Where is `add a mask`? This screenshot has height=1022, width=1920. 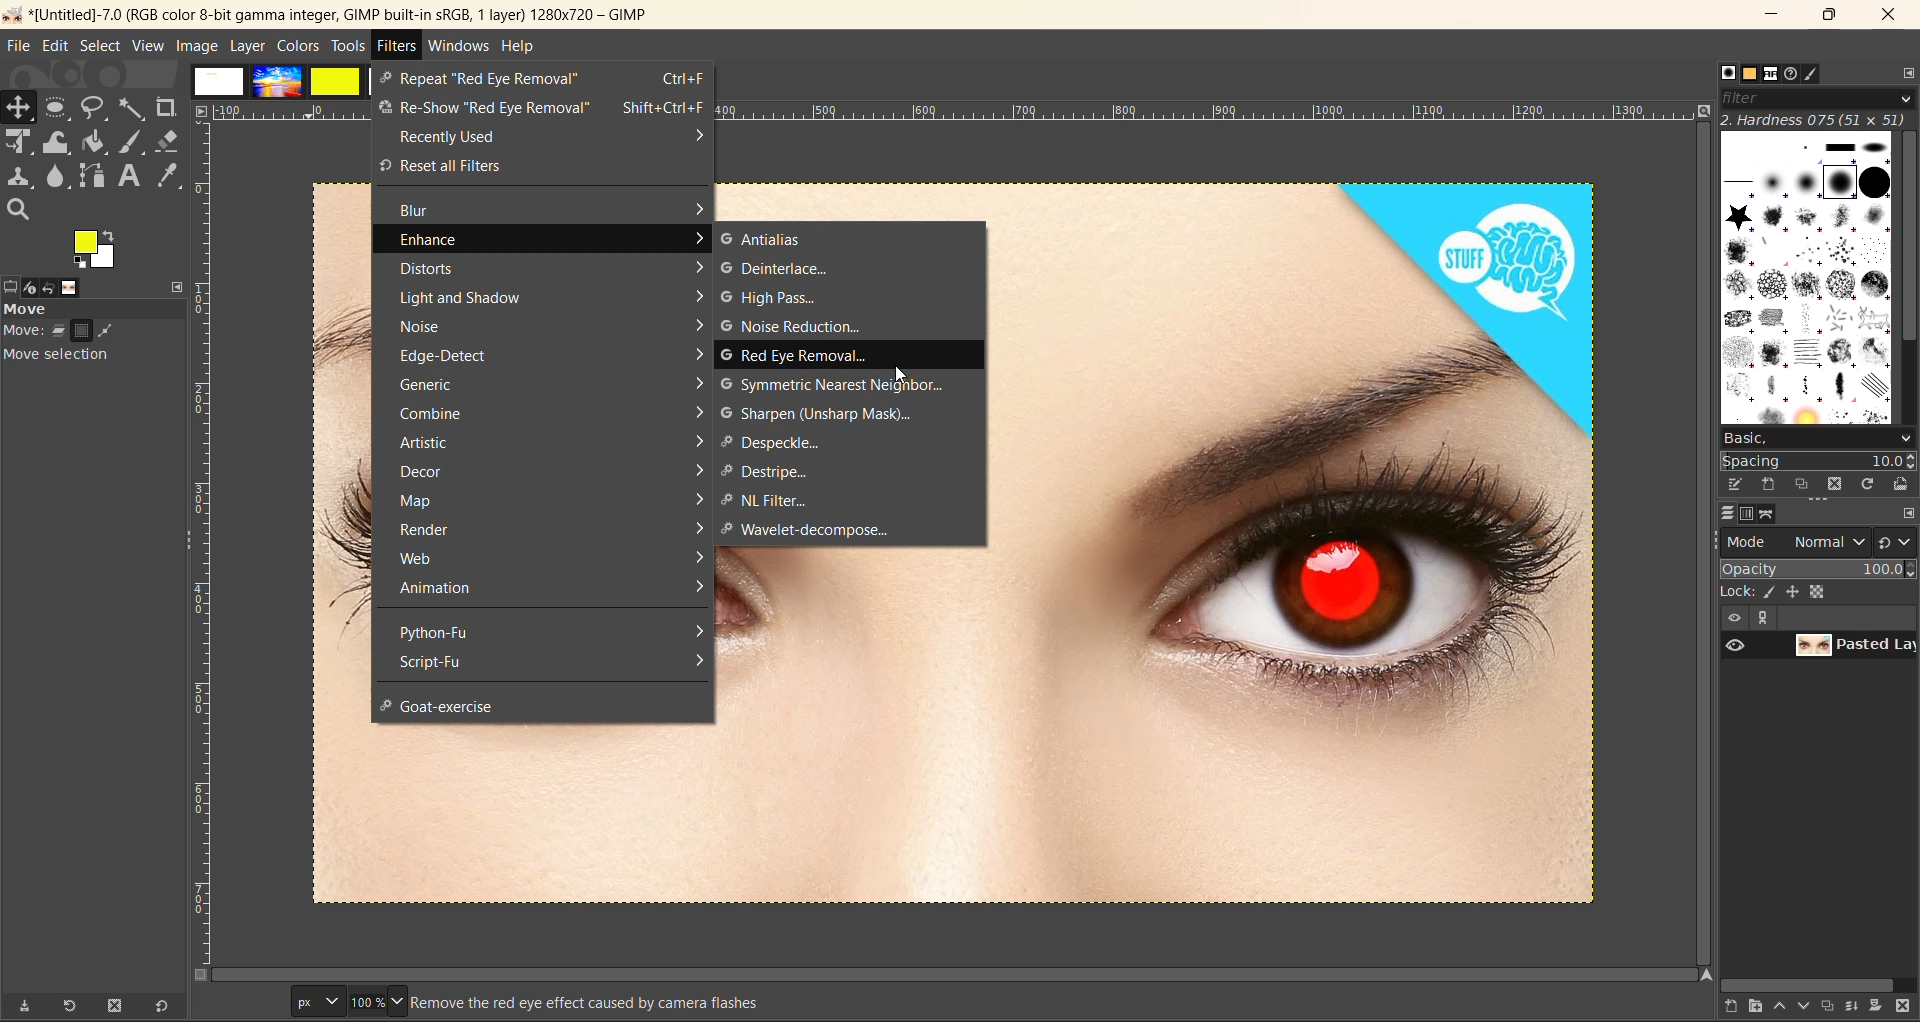
add a mask is located at coordinates (1882, 1009).